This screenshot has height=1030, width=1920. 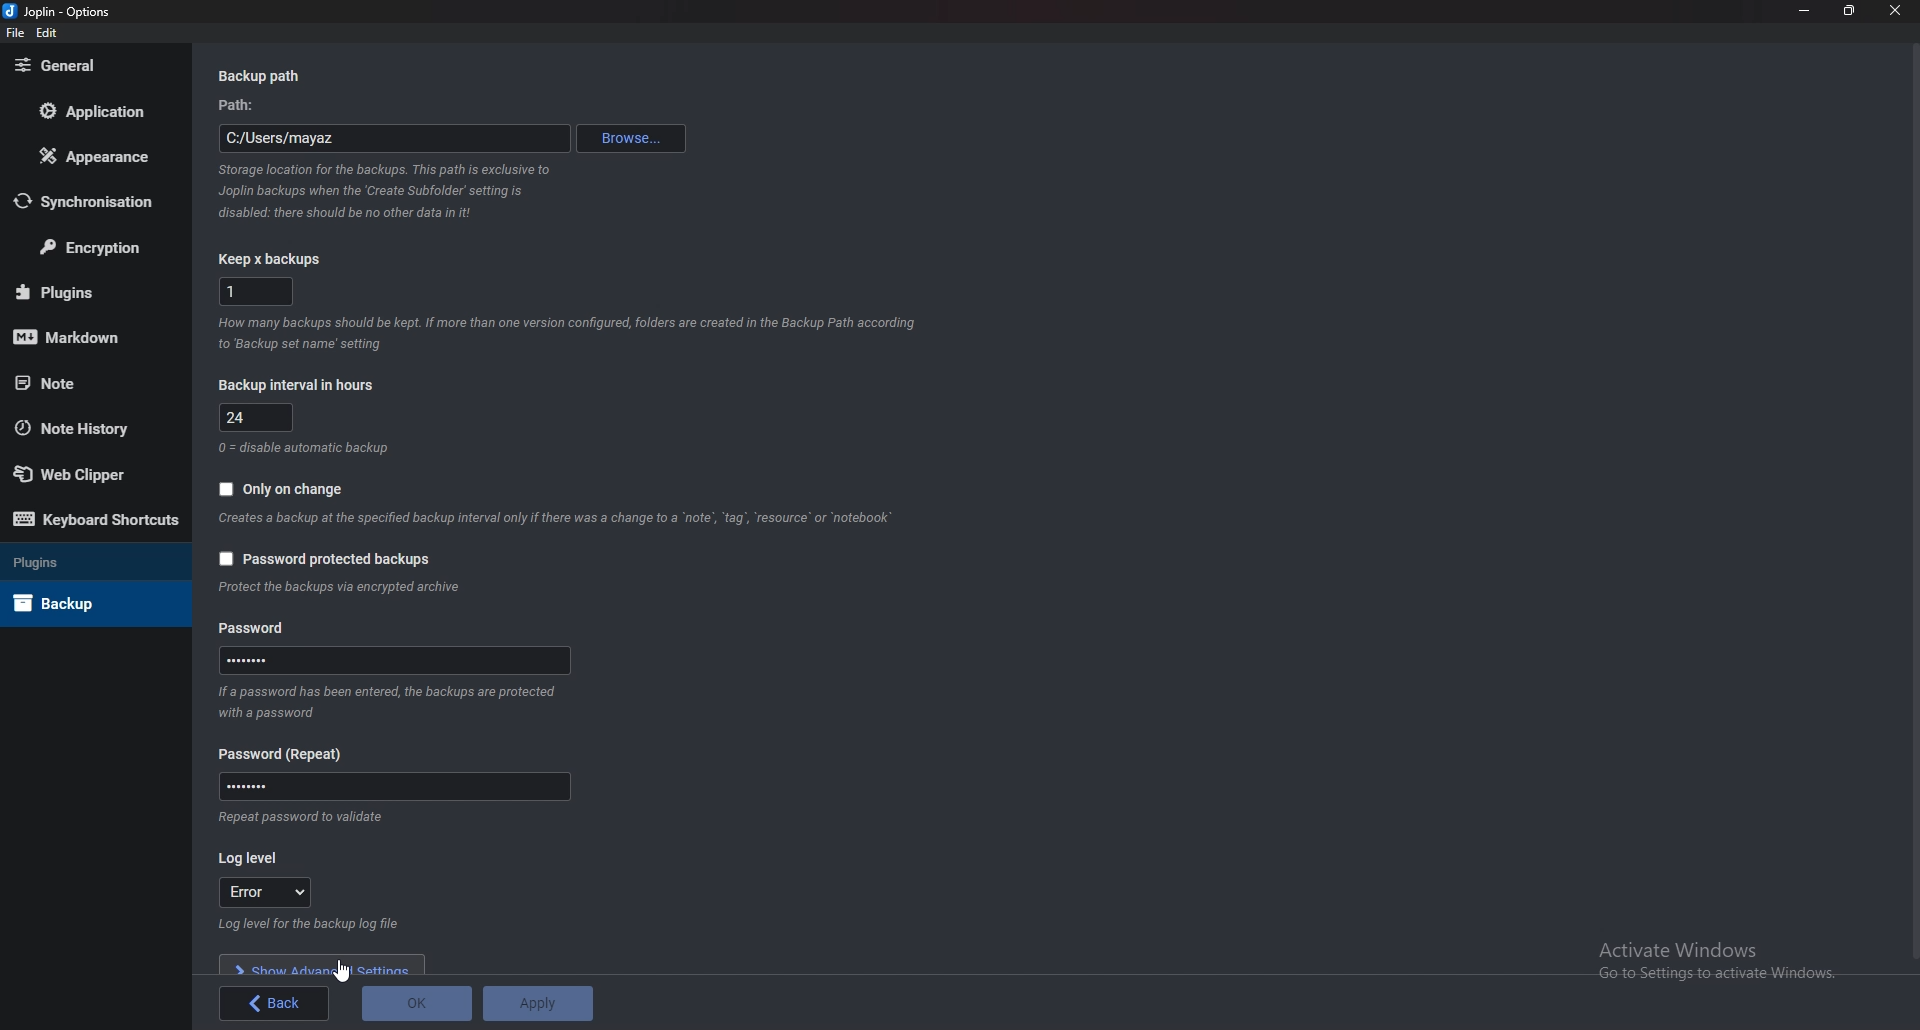 What do you see at coordinates (95, 201) in the screenshot?
I see `Synchronization` at bounding box center [95, 201].